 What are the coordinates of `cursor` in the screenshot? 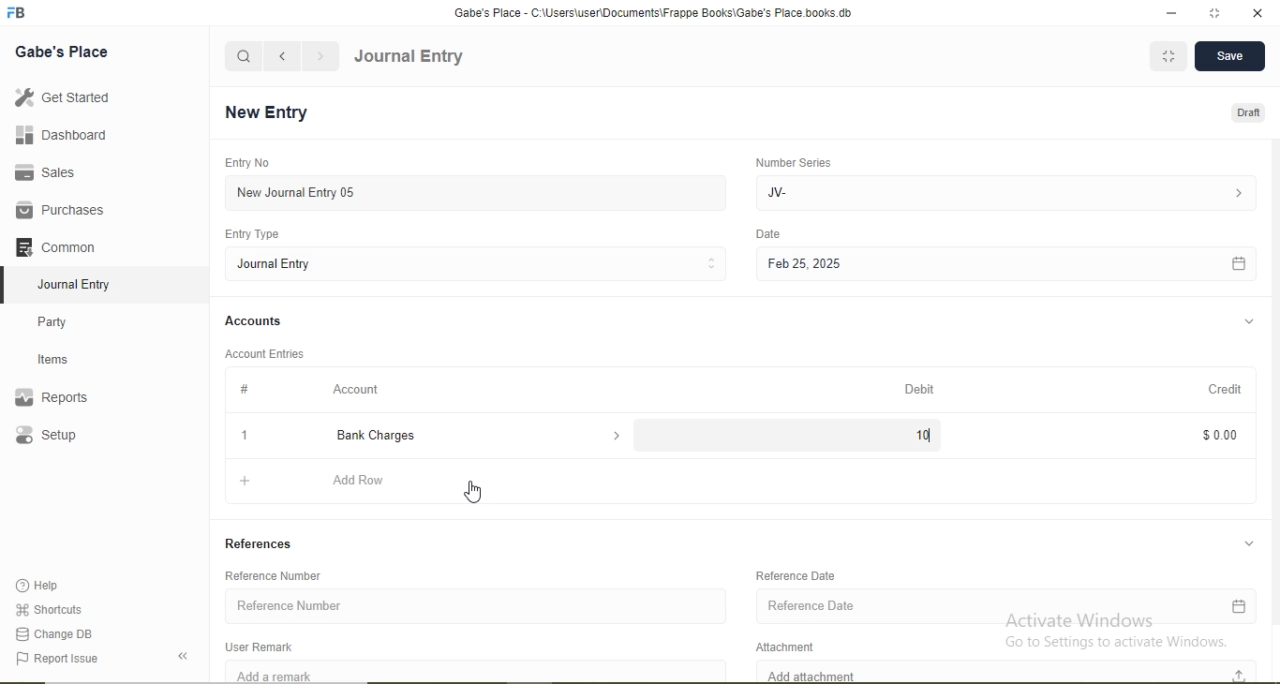 It's located at (469, 492).